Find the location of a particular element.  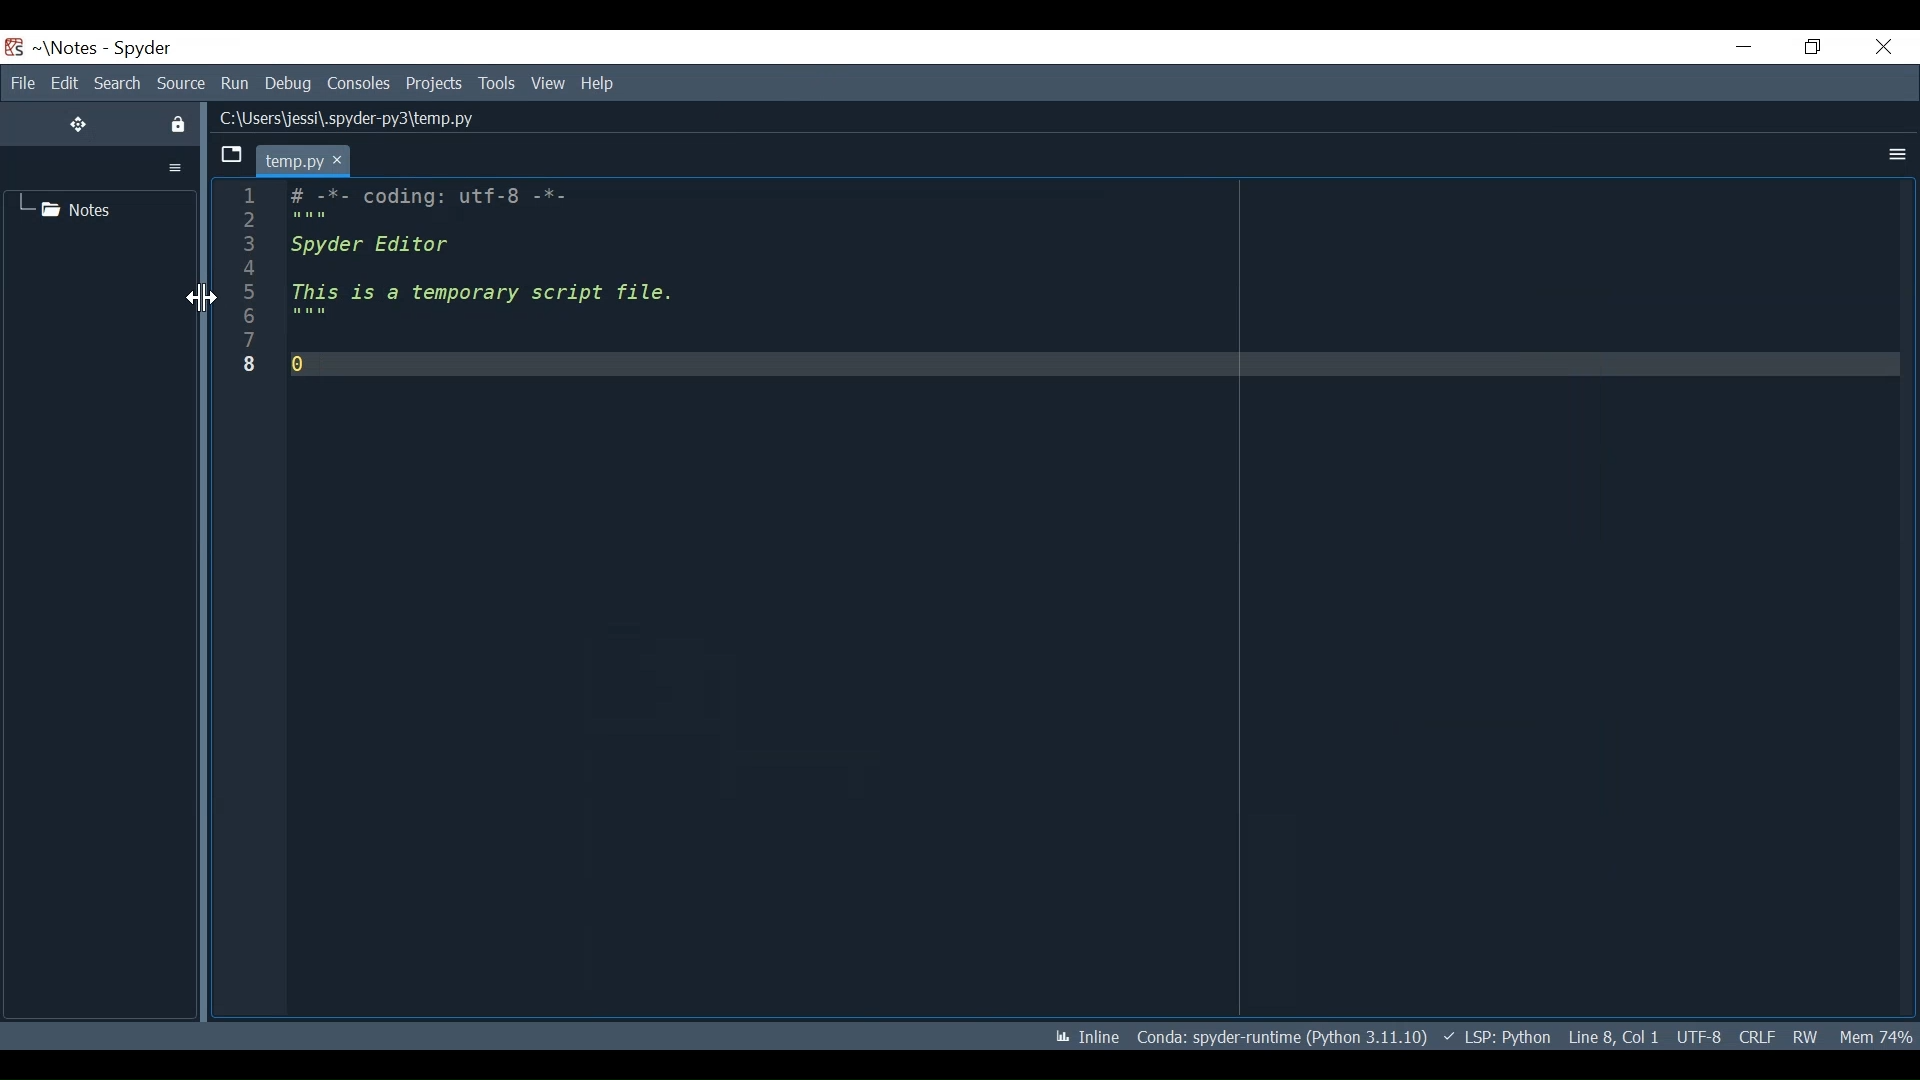

Spyder Desktop Icon is located at coordinates (14, 48).